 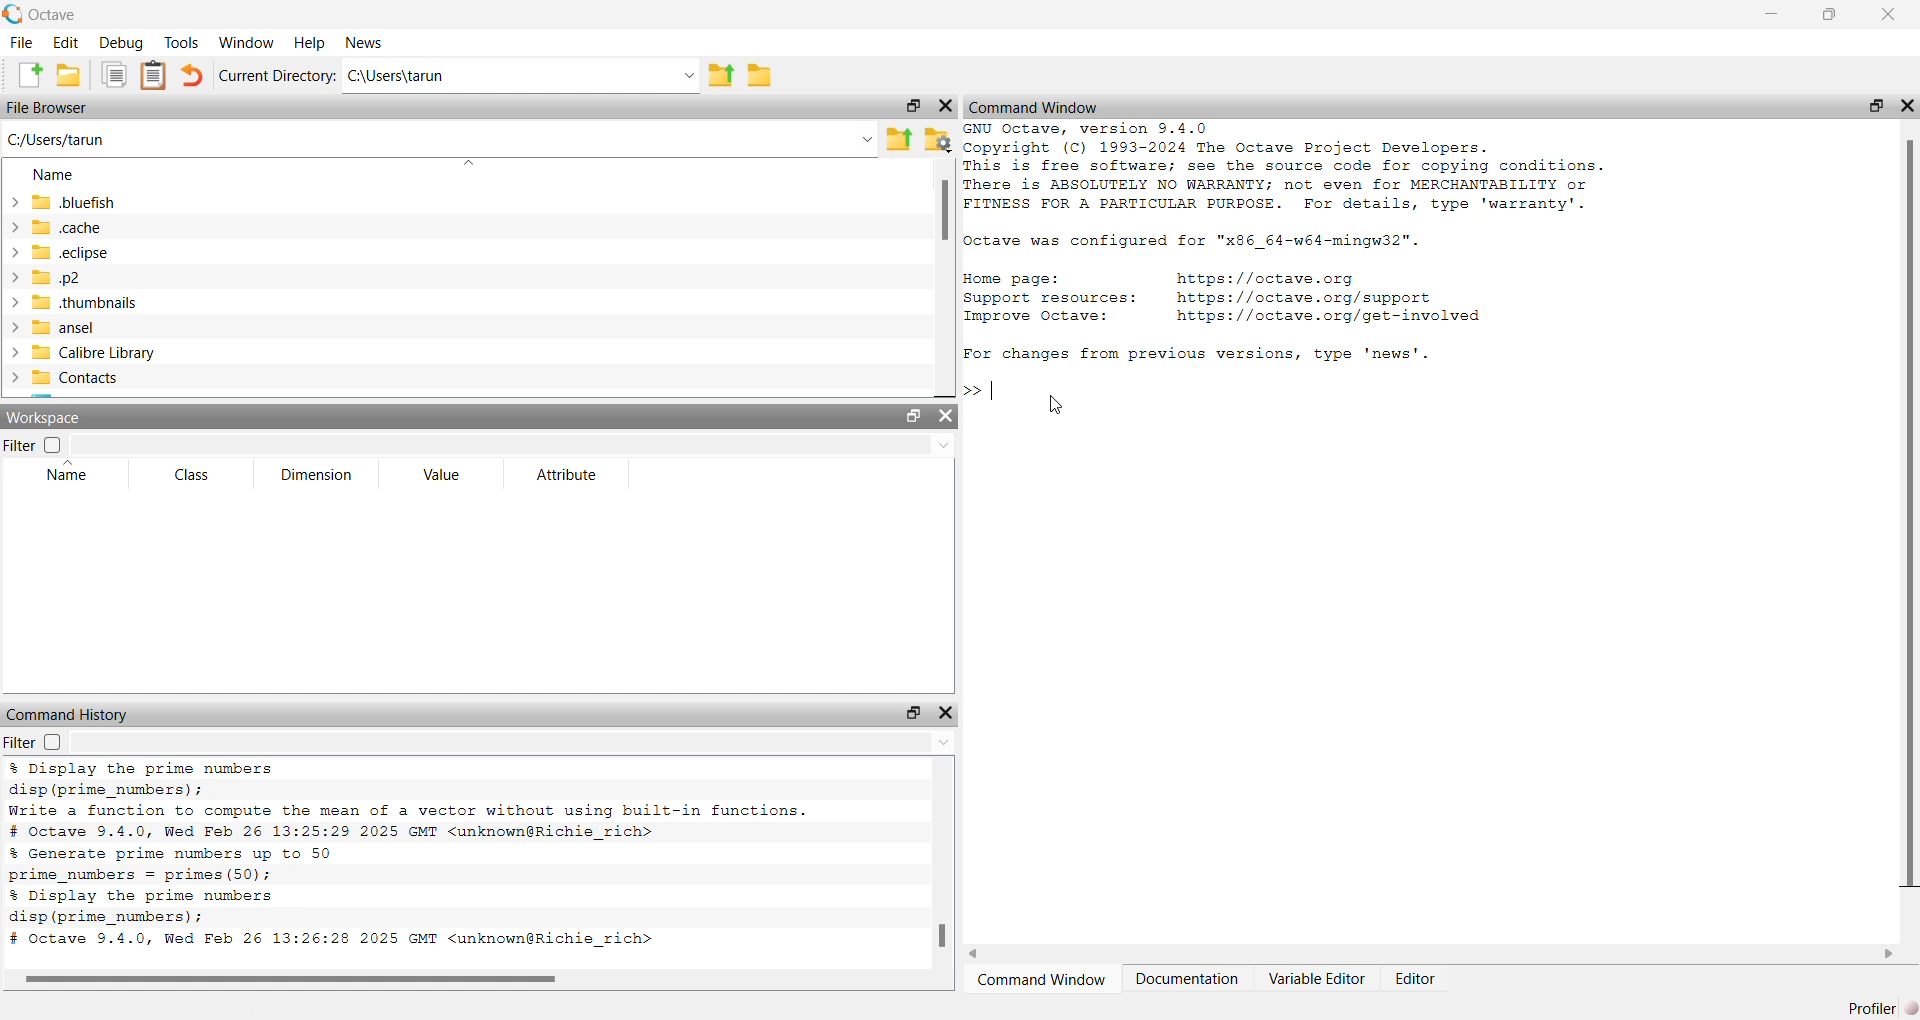 What do you see at coordinates (310, 43) in the screenshot?
I see `Help` at bounding box center [310, 43].